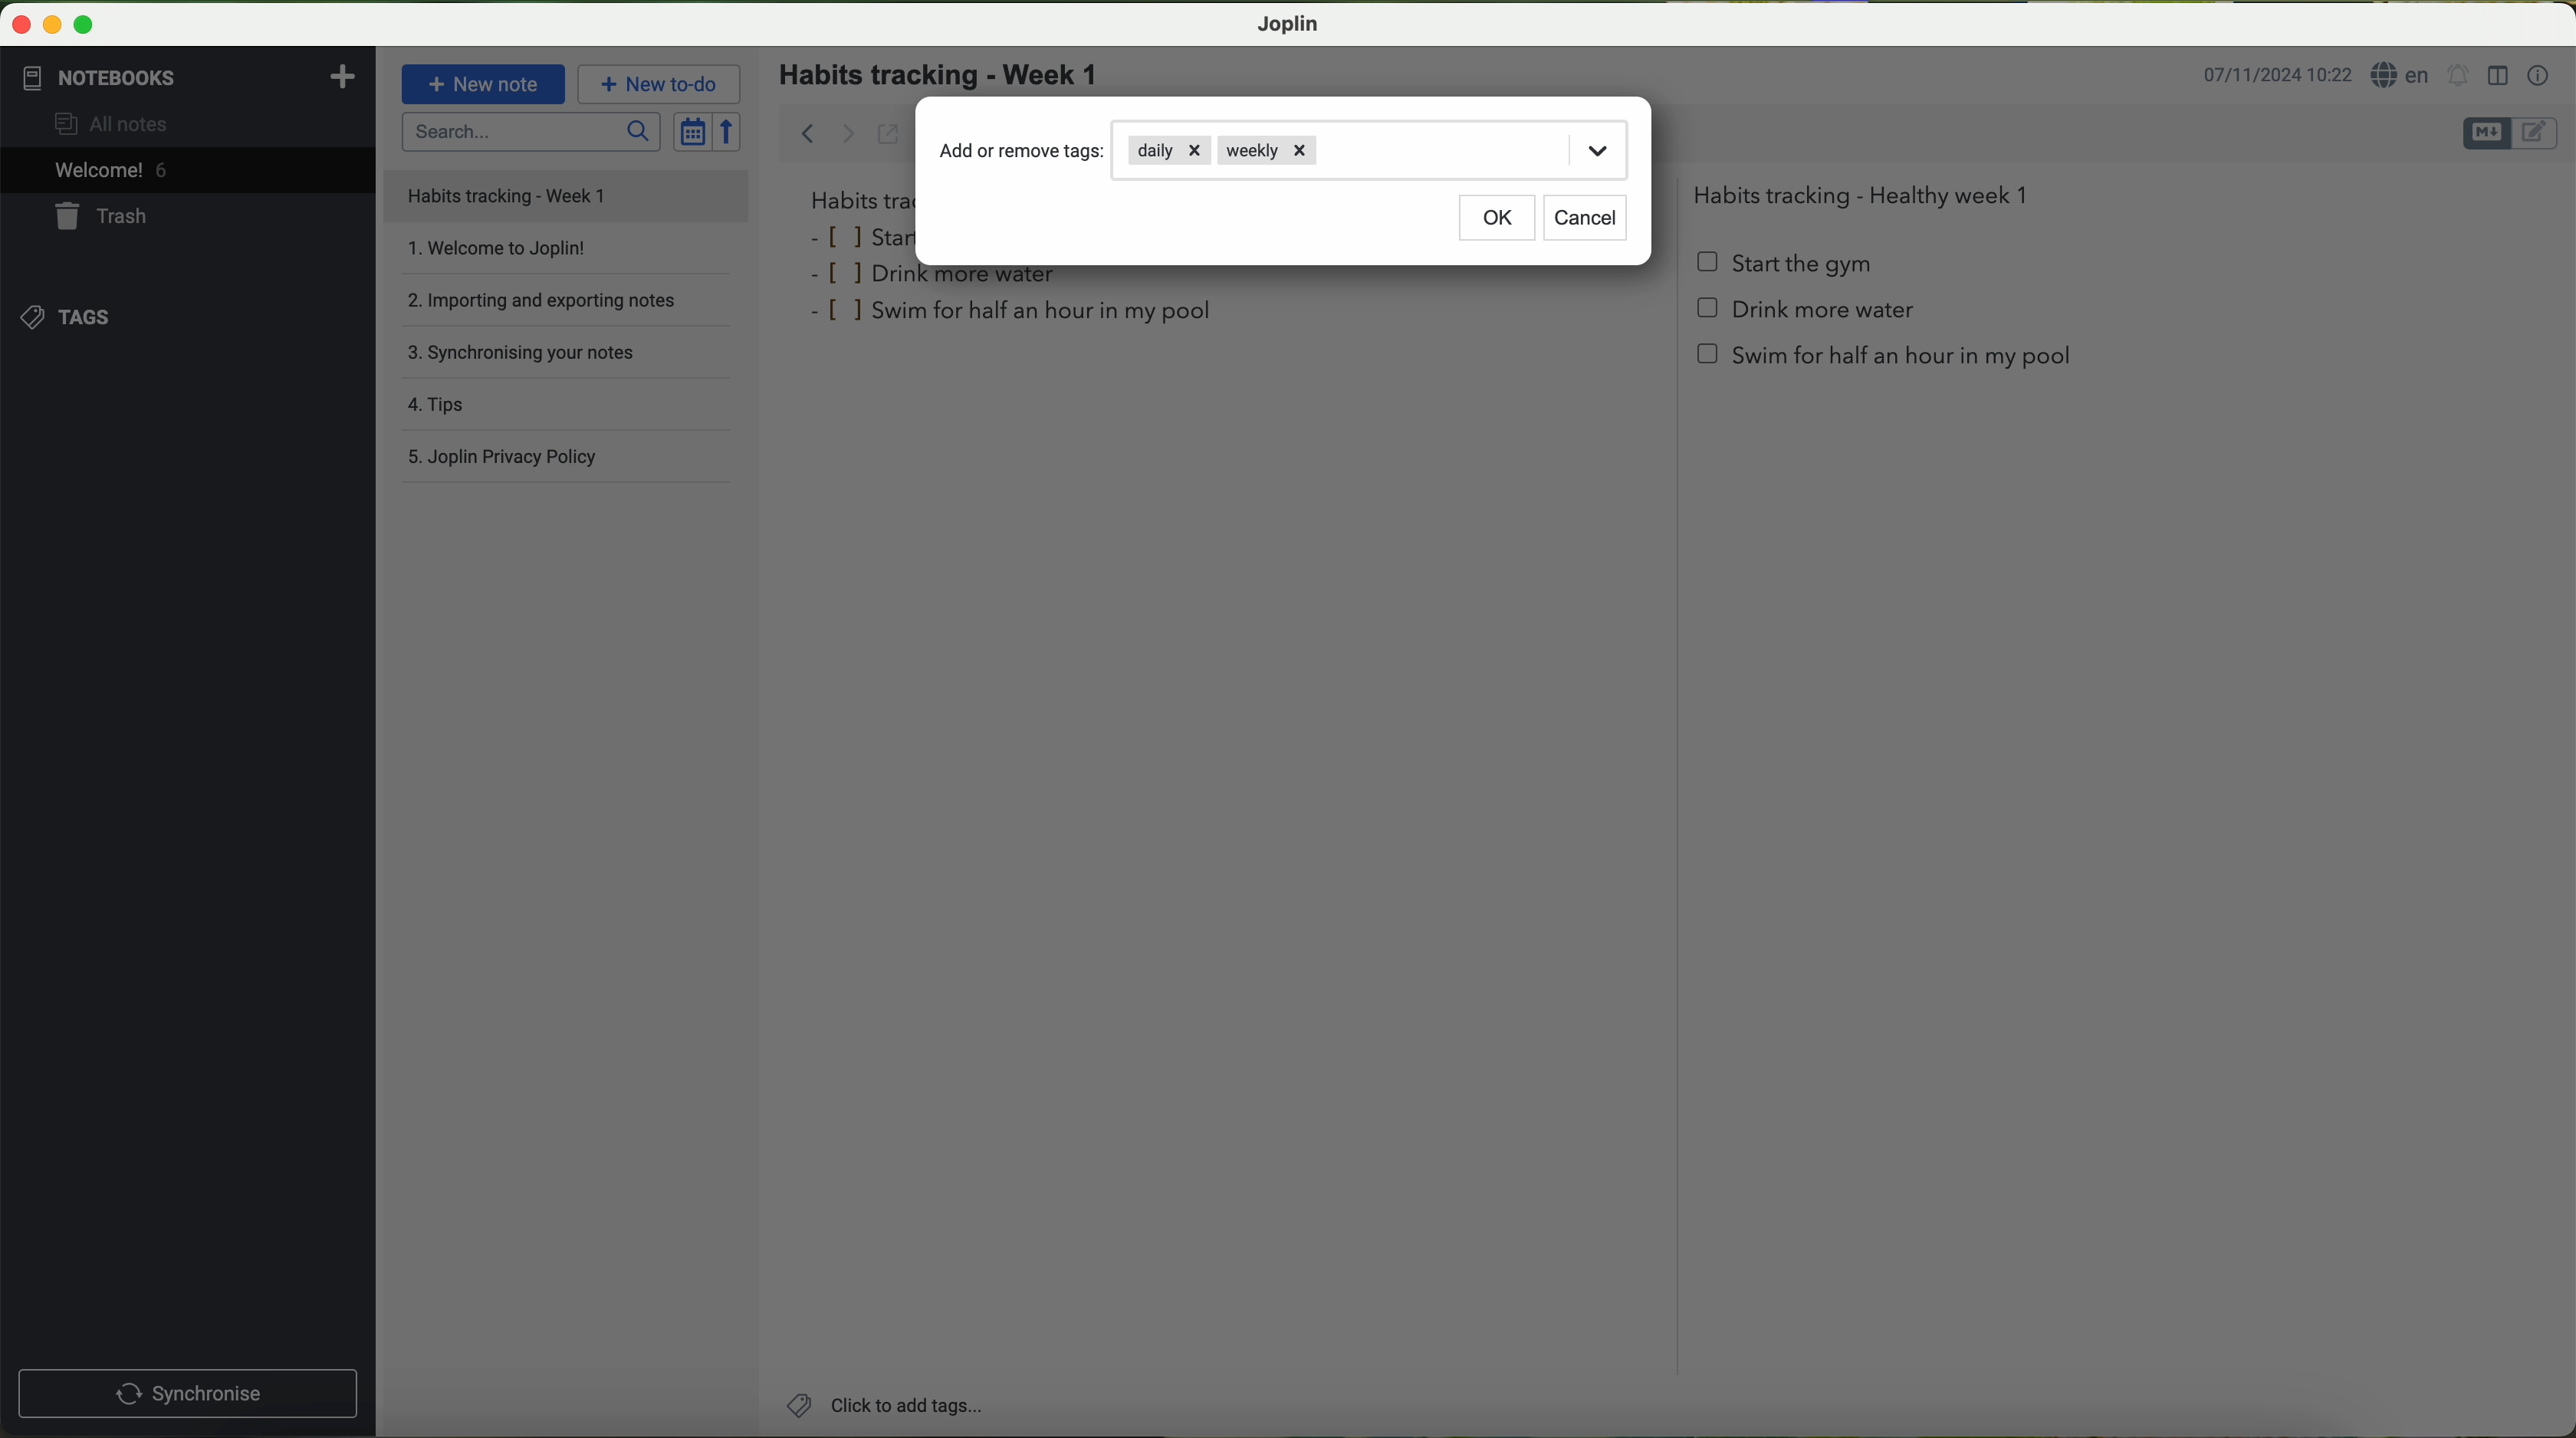 The width and height of the screenshot is (2576, 1438). I want to click on note properties, so click(2540, 77).